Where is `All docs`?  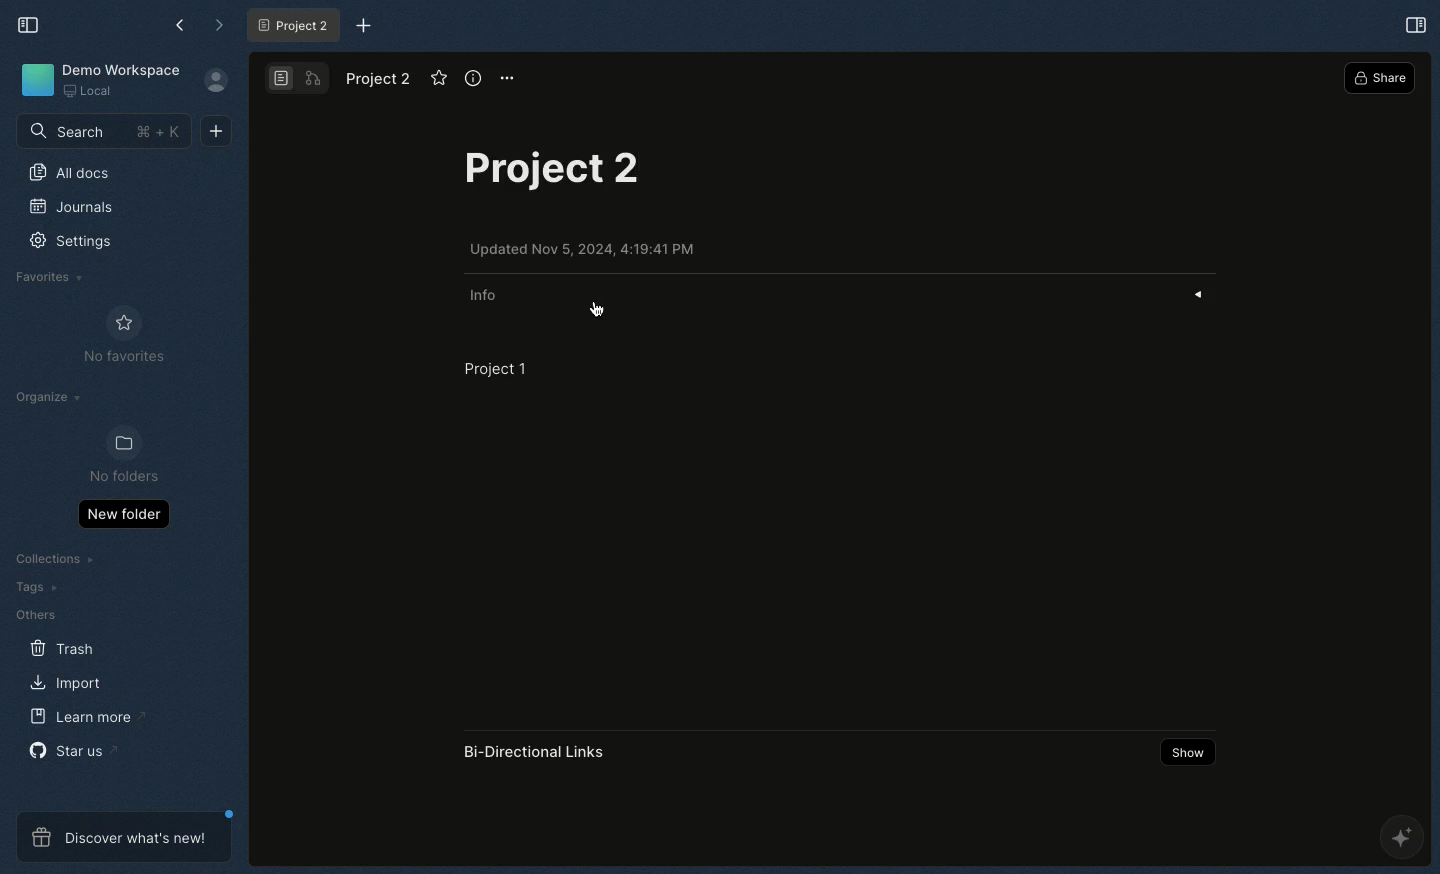 All docs is located at coordinates (76, 173).